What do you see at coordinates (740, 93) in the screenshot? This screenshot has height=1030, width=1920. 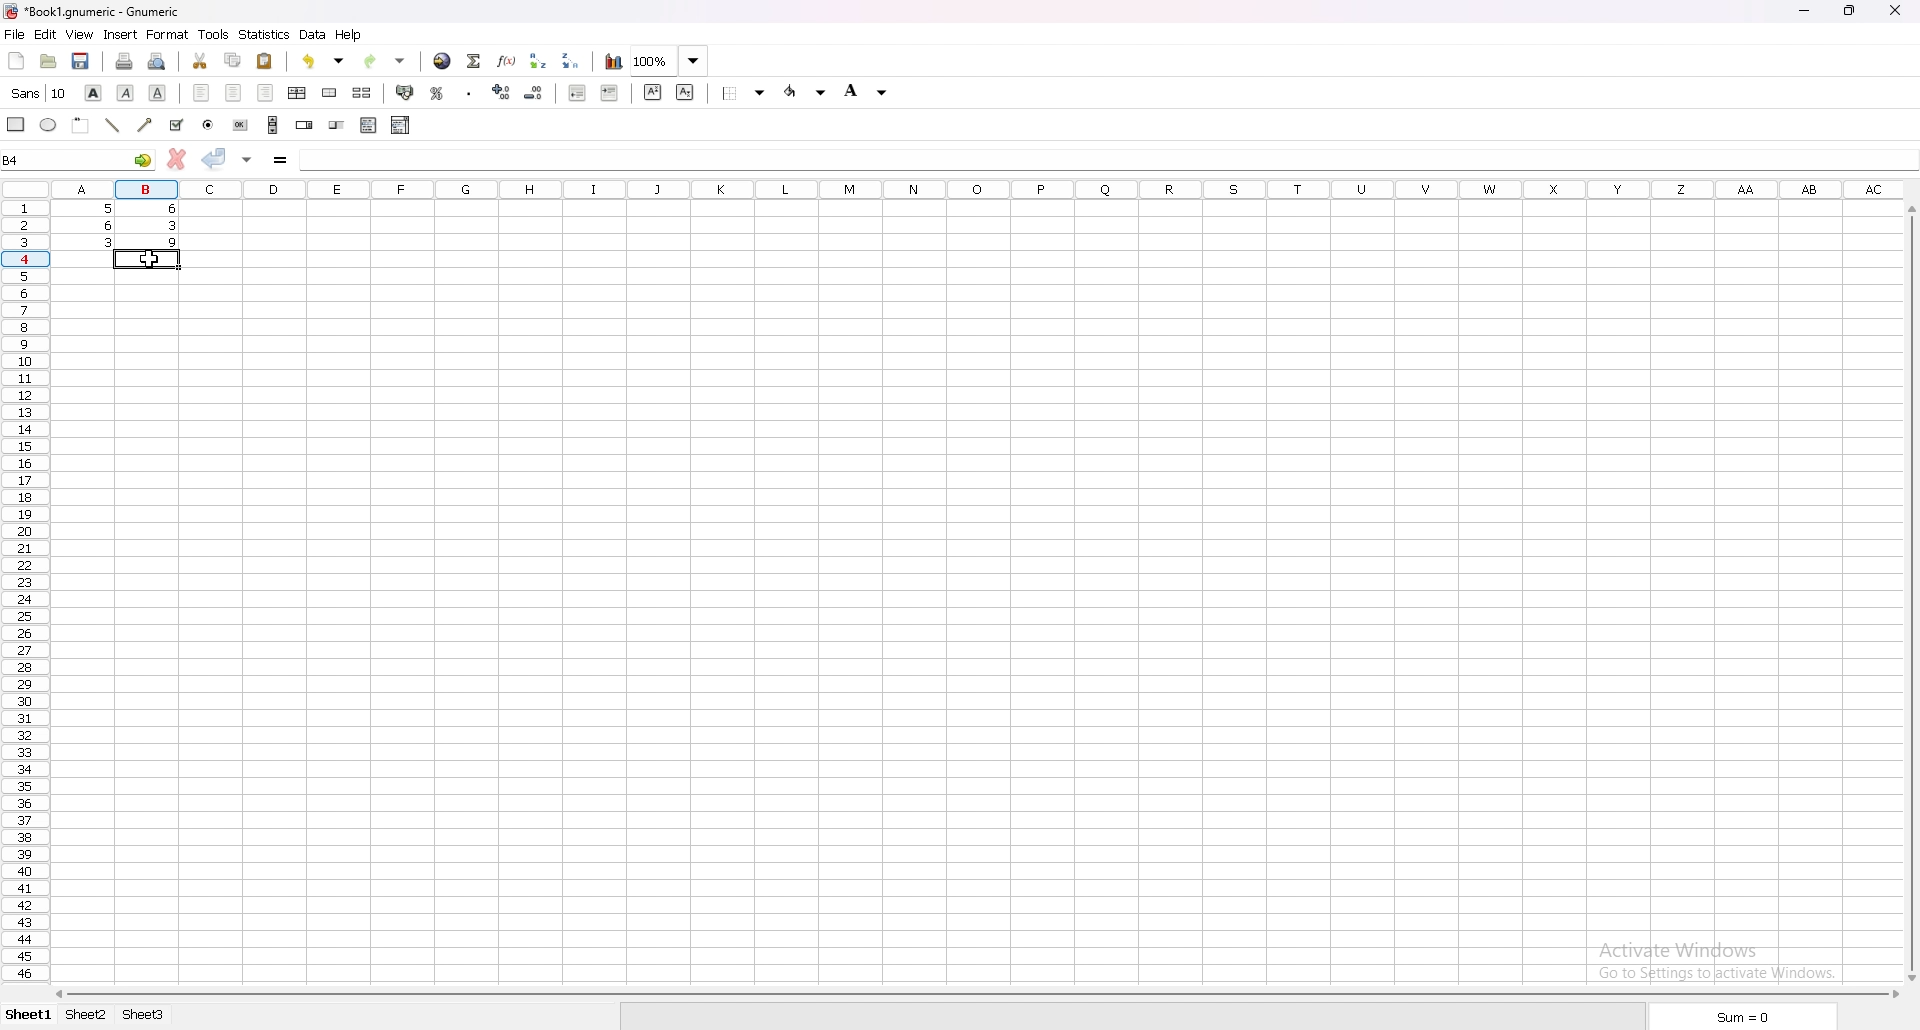 I see `border` at bounding box center [740, 93].